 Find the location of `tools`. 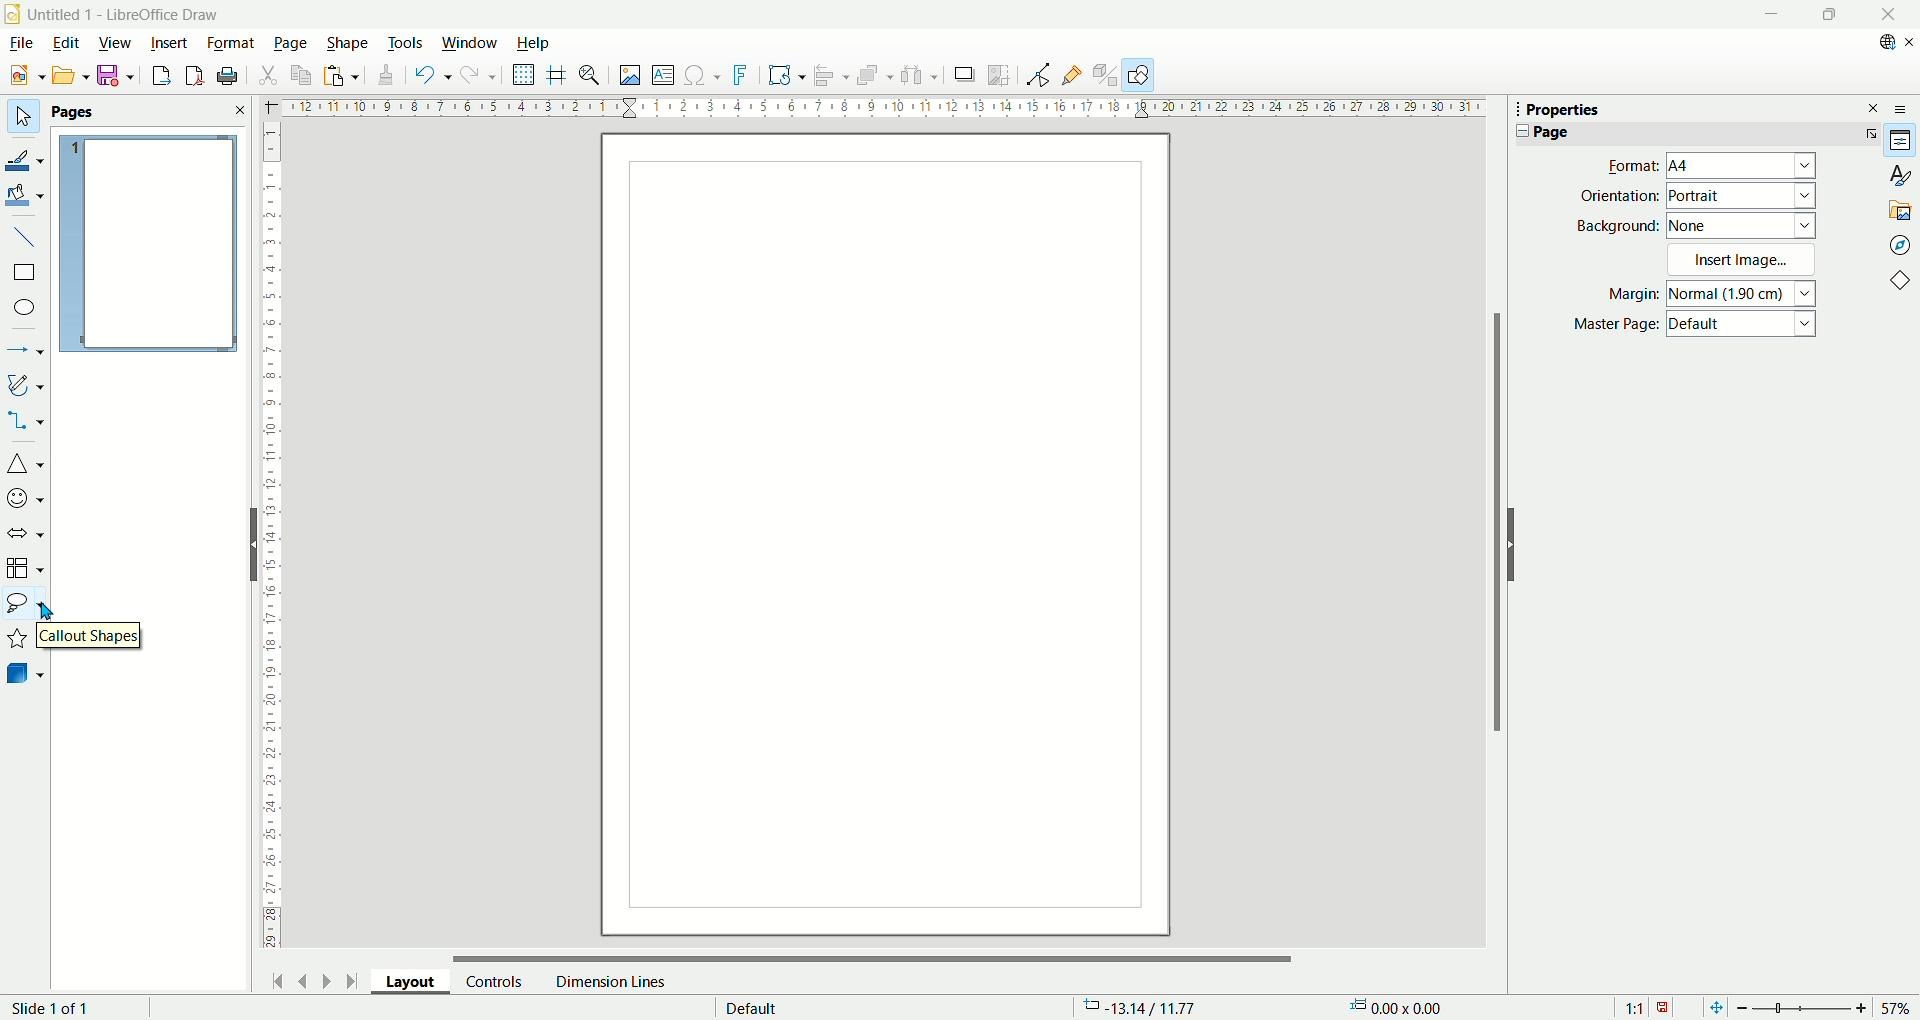

tools is located at coordinates (407, 41).